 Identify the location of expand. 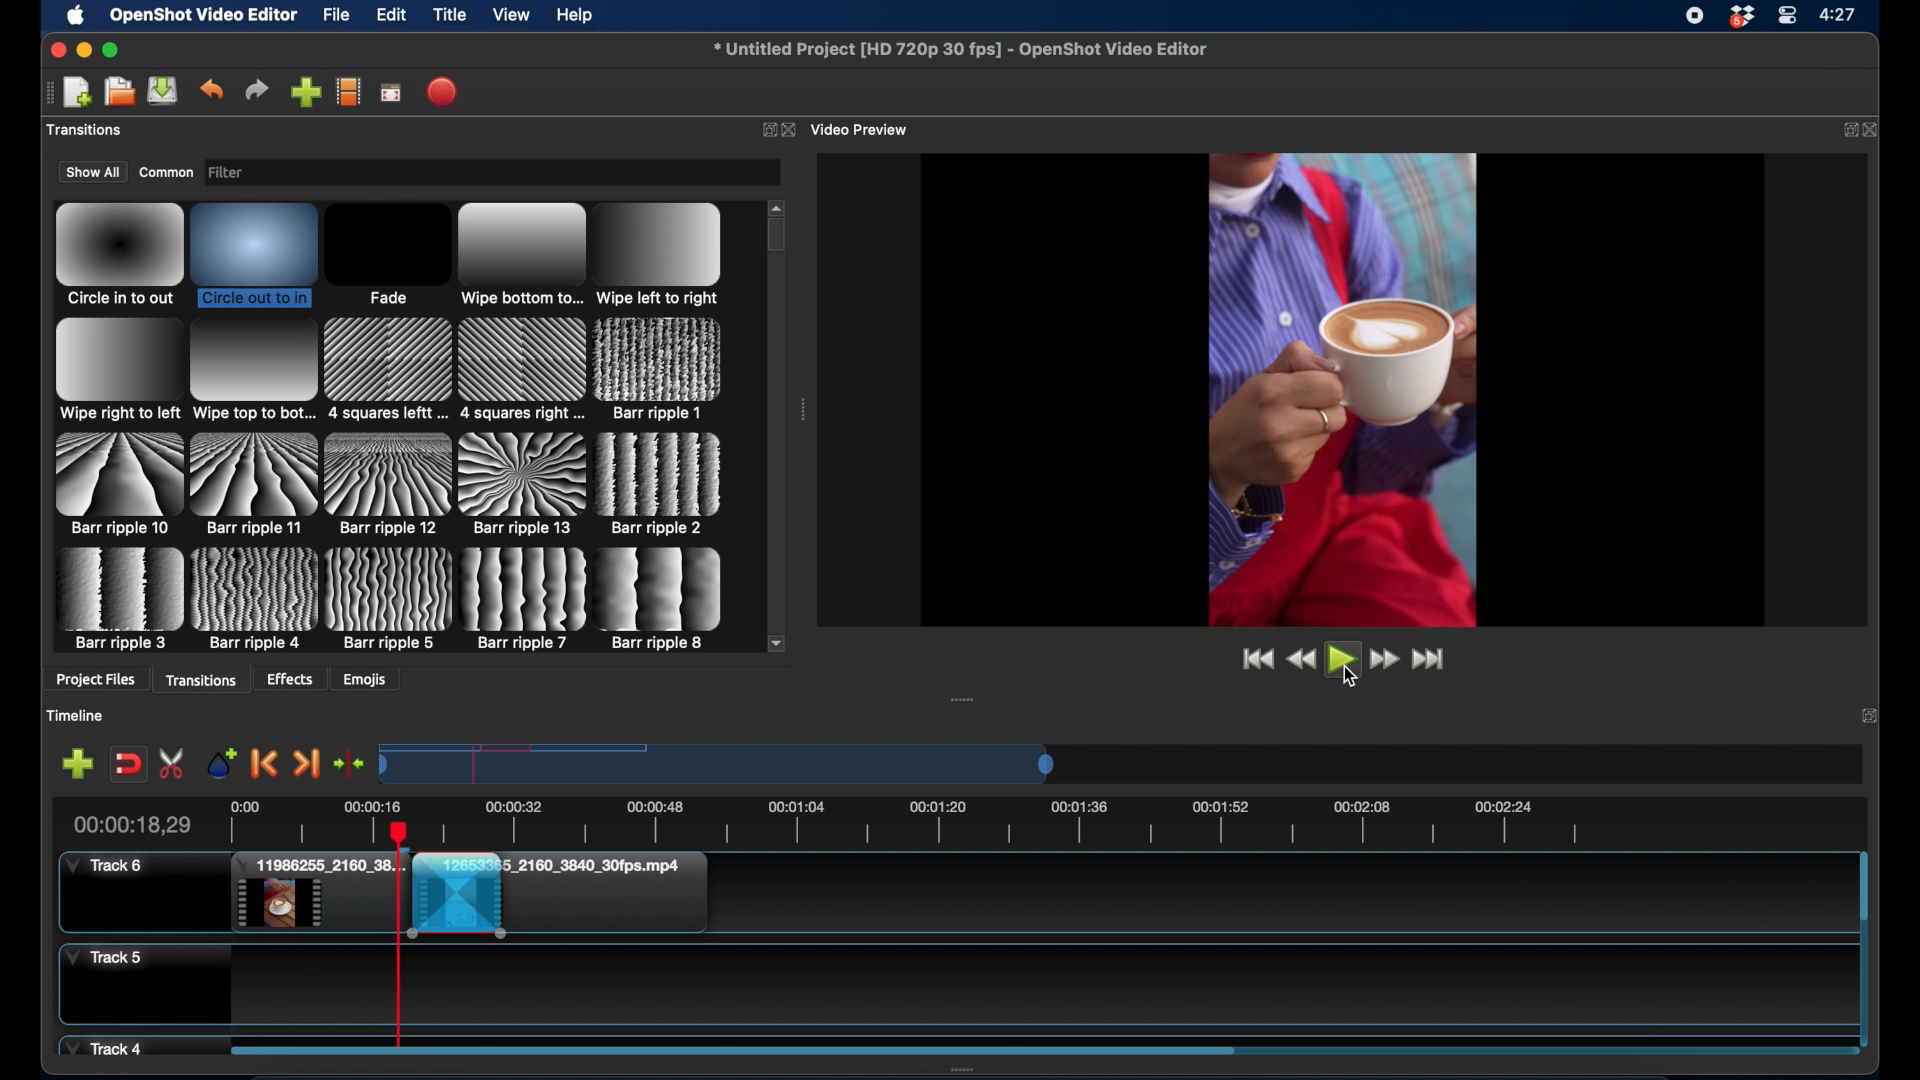
(1870, 718).